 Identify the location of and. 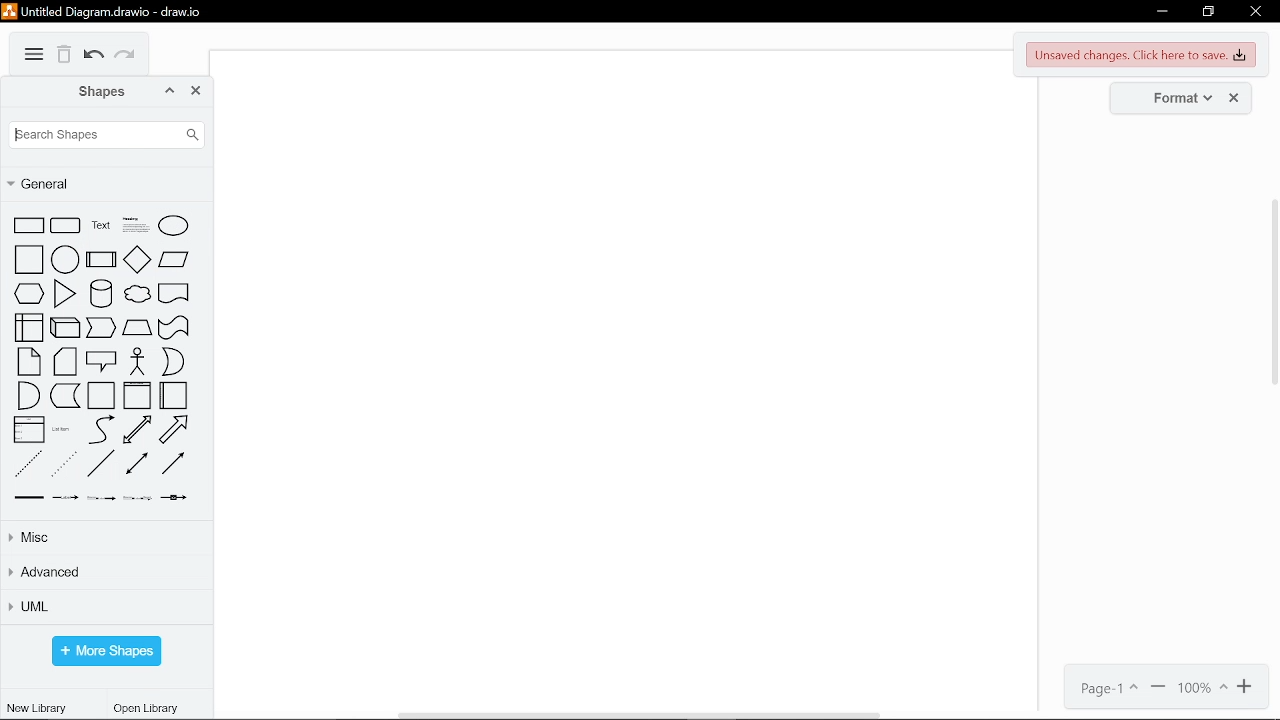
(28, 396).